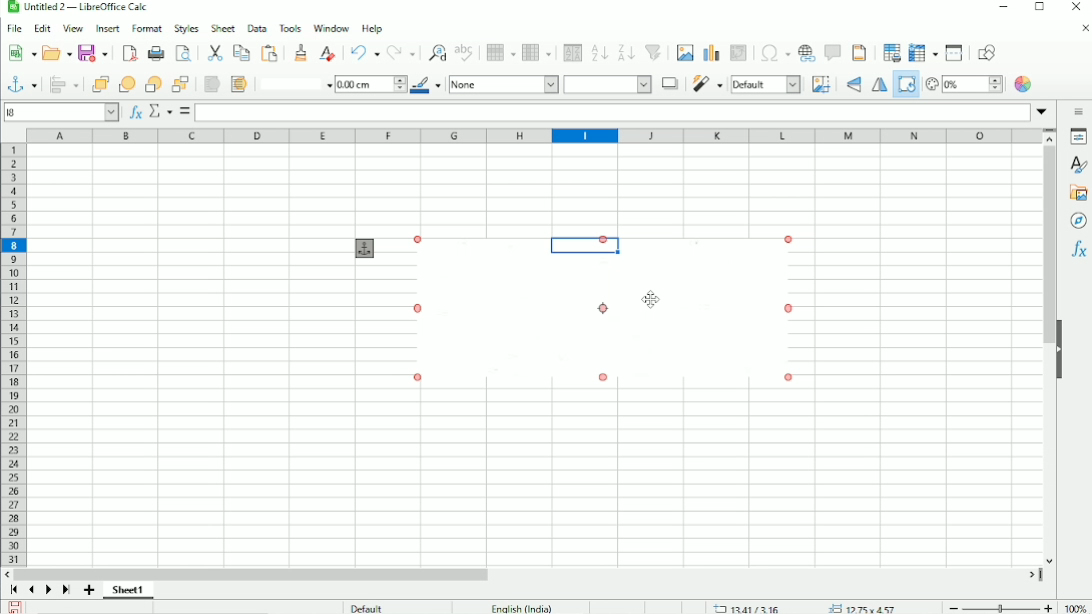 The height and width of the screenshot is (614, 1092). I want to click on Column, so click(536, 52).